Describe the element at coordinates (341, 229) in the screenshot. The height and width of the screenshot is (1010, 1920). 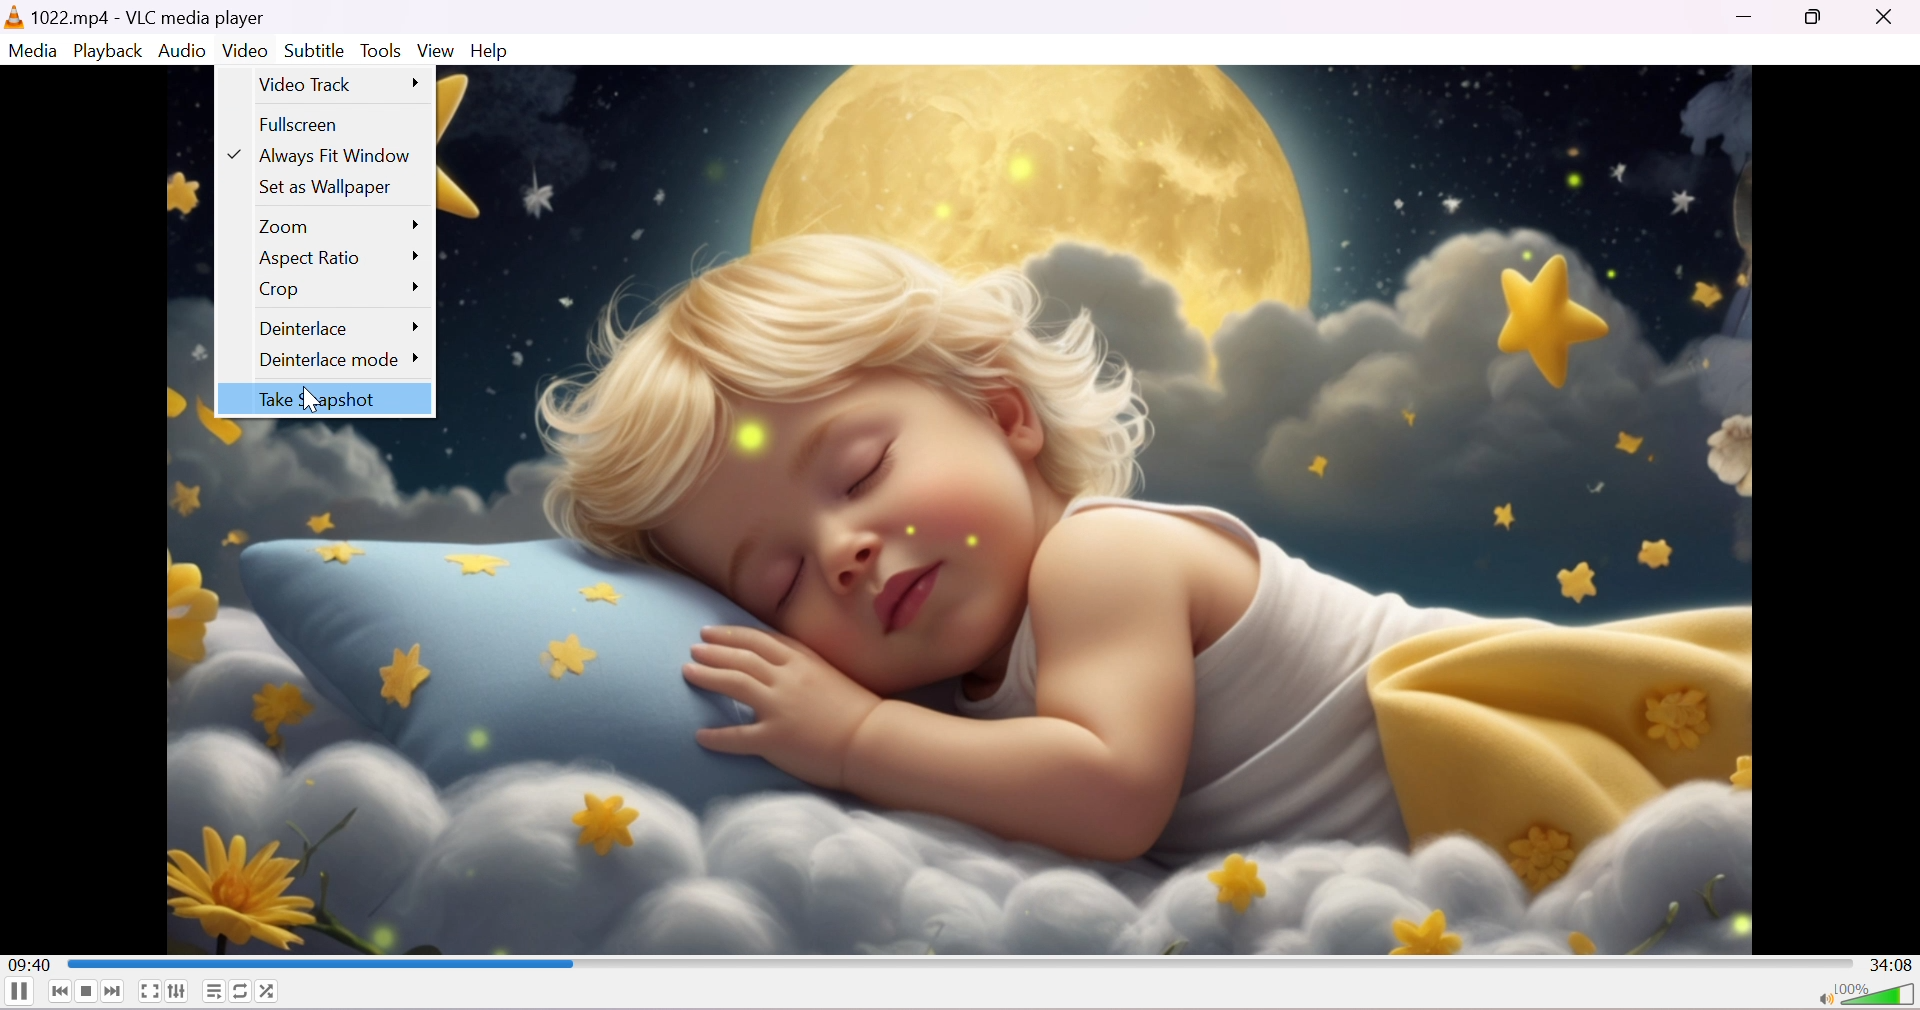
I see `Zoom` at that location.